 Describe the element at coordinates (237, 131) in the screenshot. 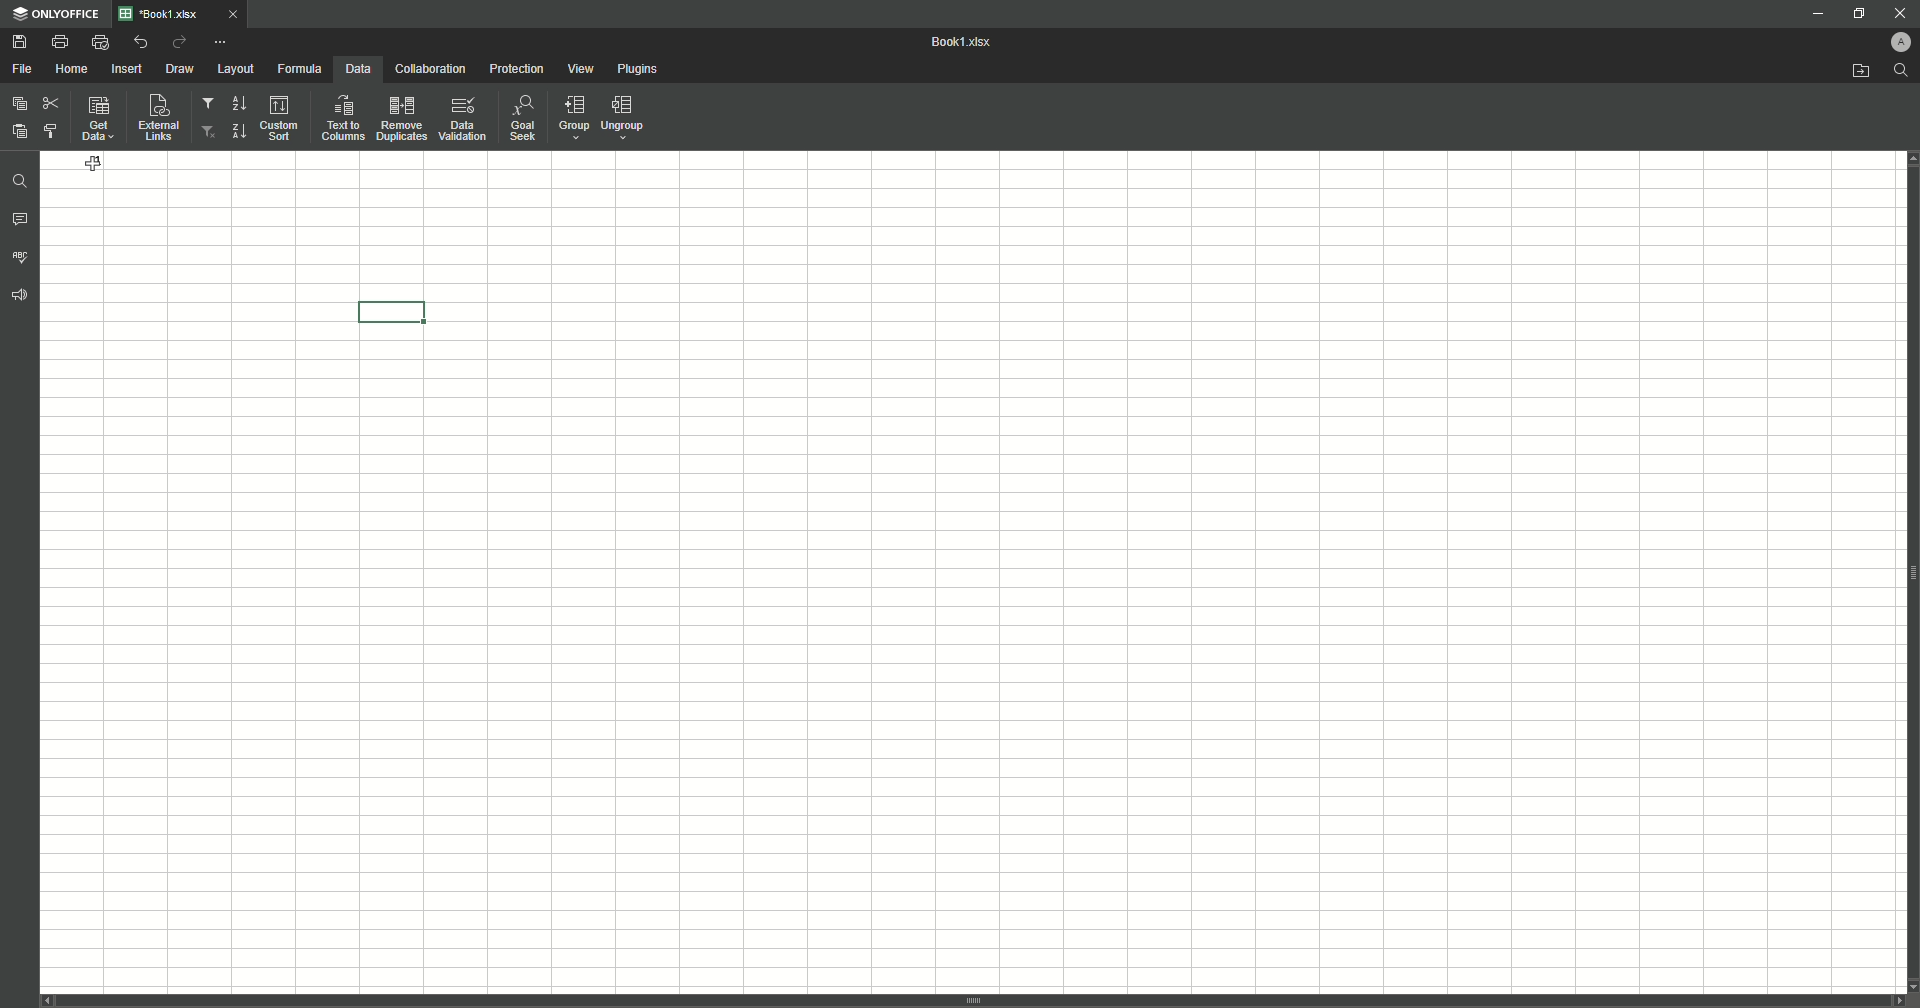

I see `Sort Up` at that location.